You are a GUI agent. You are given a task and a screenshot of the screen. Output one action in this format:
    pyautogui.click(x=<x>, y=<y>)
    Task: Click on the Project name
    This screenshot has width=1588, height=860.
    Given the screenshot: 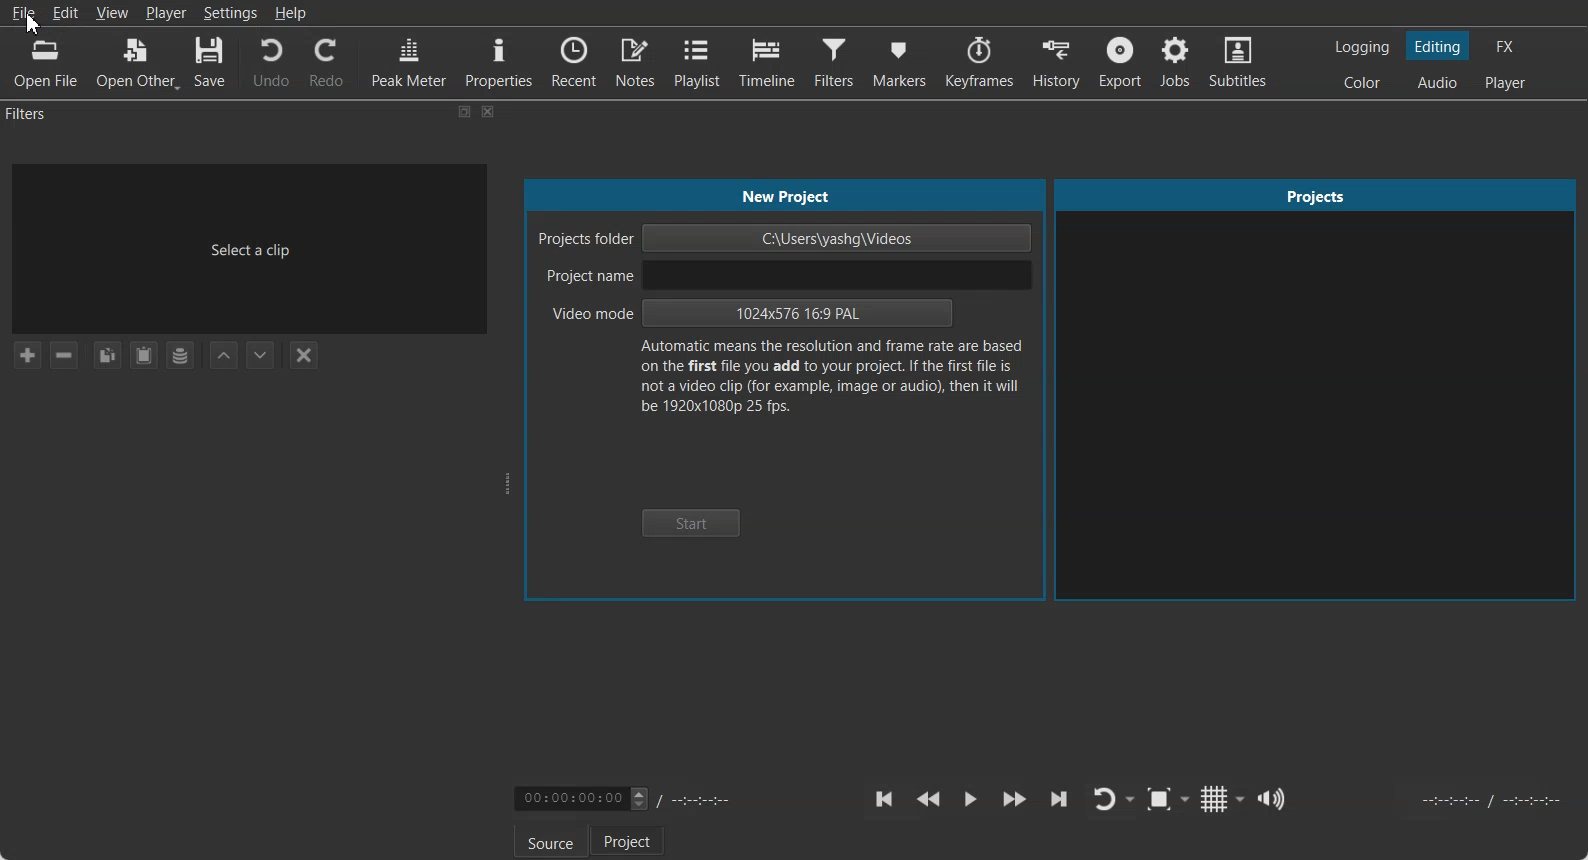 What is the action you would take?
    pyautogui.click(x=783, y=275)
    